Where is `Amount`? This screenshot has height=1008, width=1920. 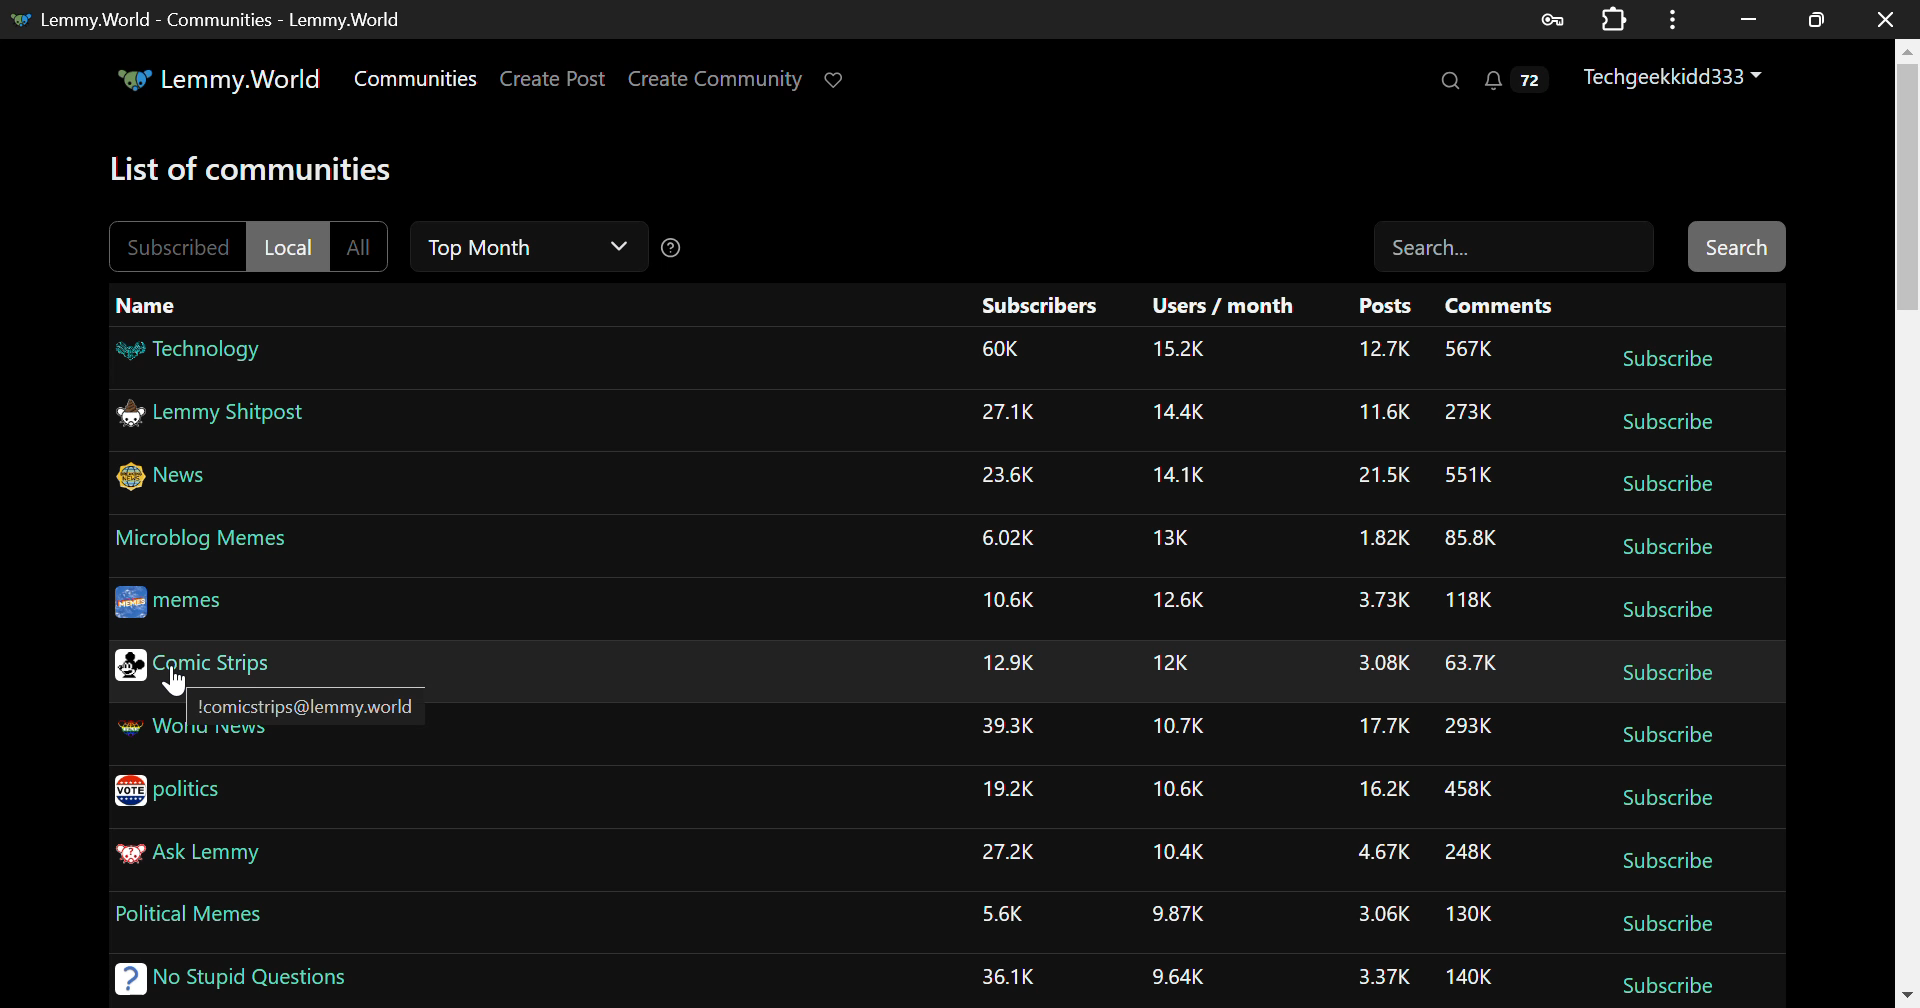
Amount is located at coordinates (1468, 542).